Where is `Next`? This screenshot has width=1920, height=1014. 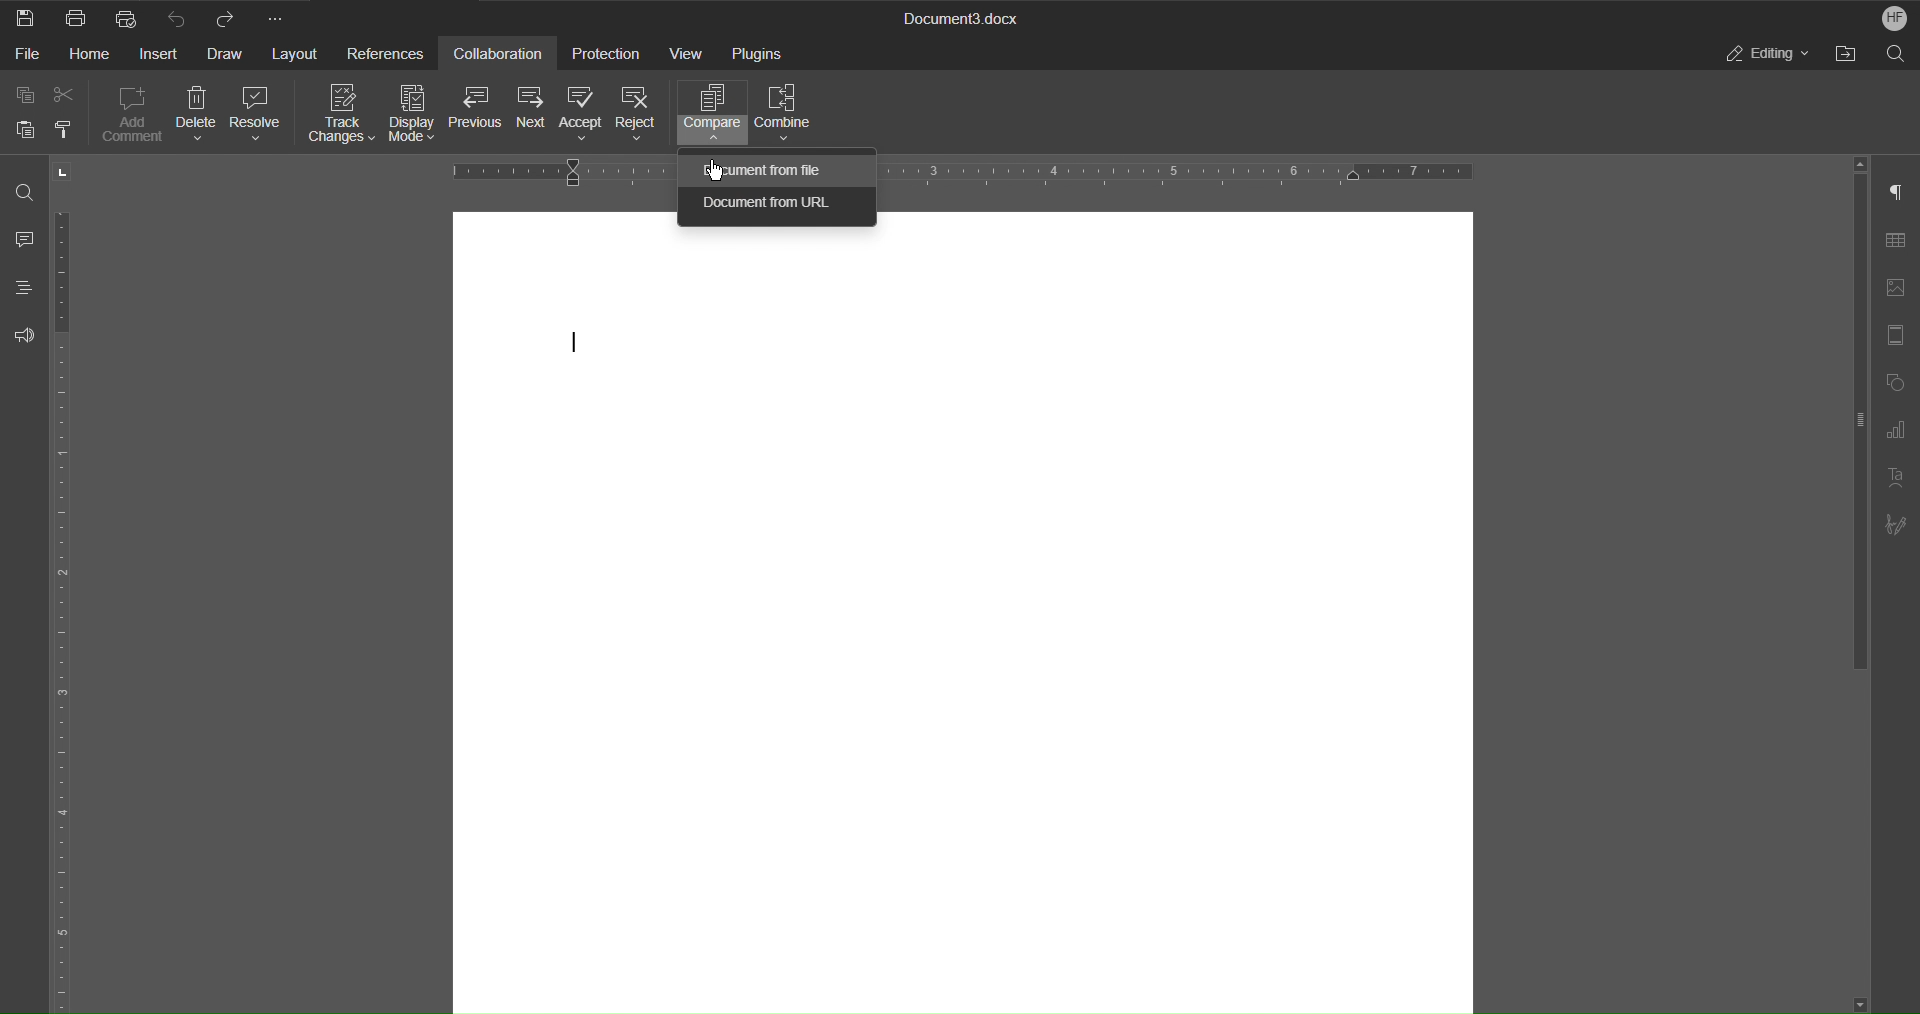
Next is located at coordinates (530, 113).